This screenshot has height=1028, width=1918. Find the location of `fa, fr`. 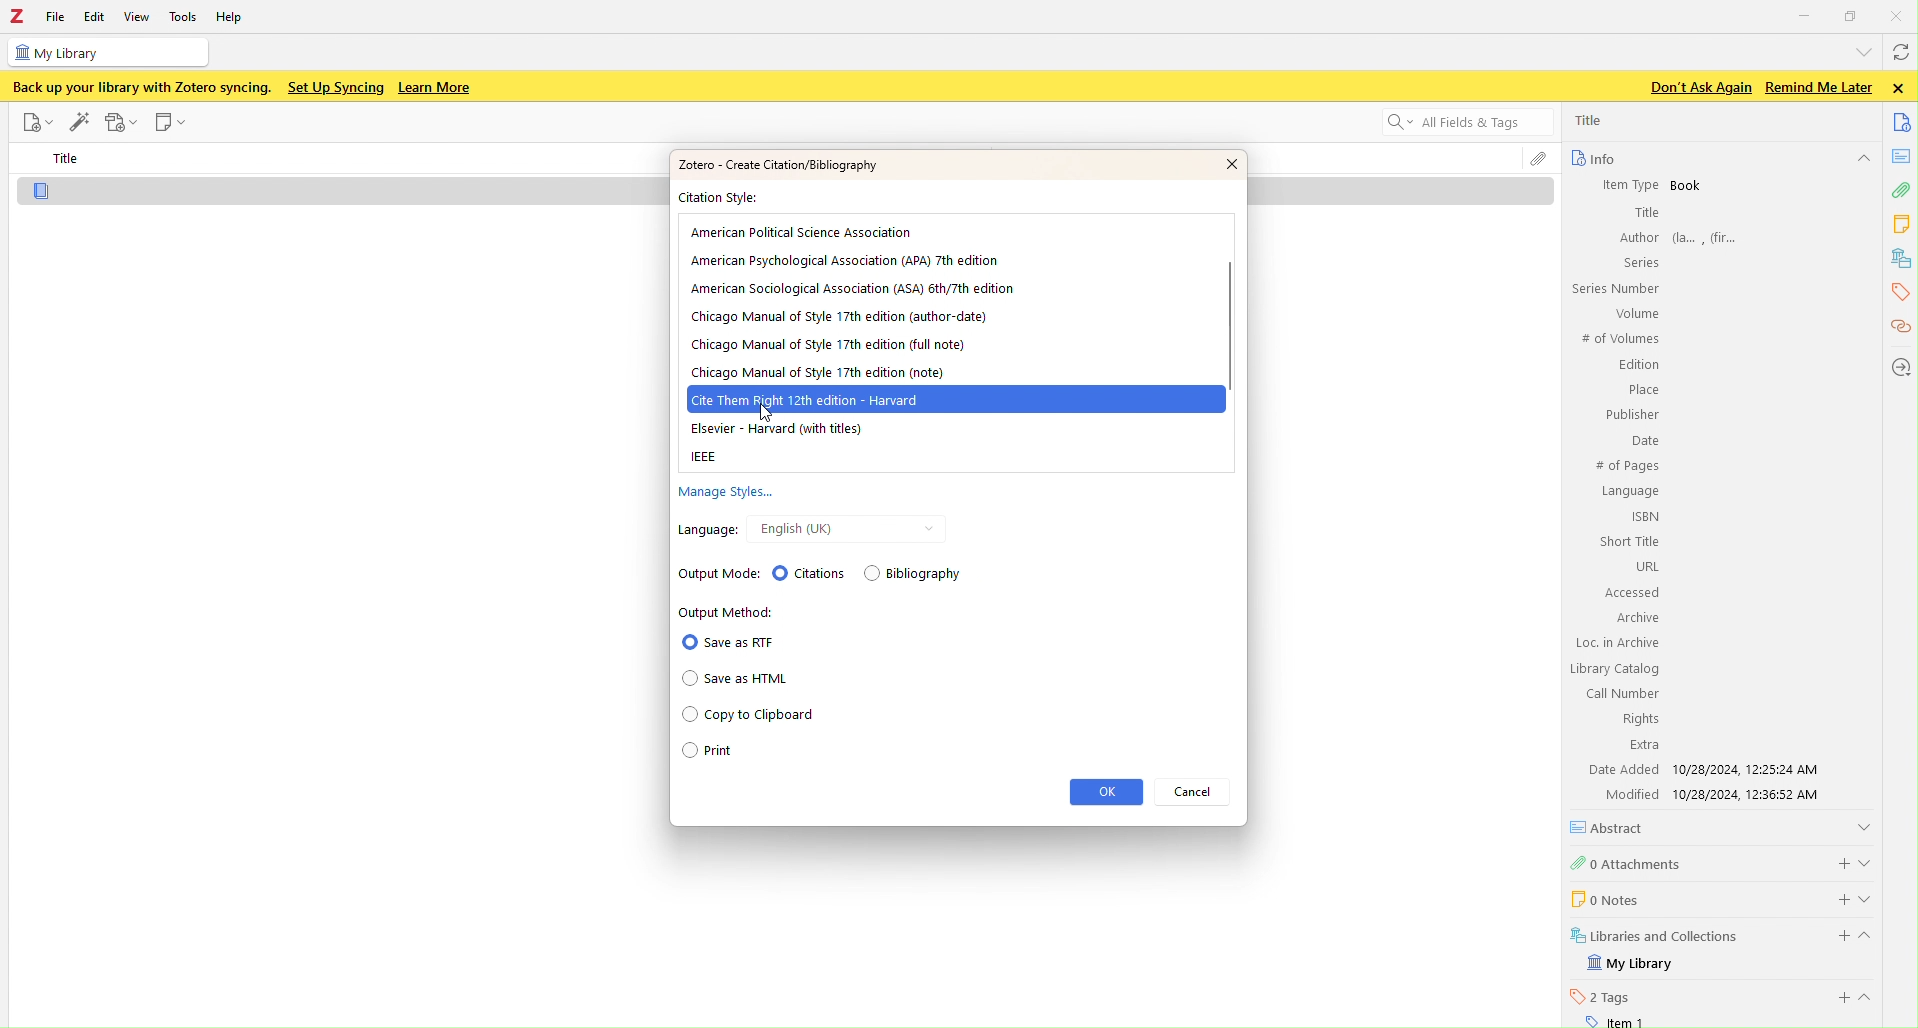

fa, fr is located at coordinates (1711, 236).